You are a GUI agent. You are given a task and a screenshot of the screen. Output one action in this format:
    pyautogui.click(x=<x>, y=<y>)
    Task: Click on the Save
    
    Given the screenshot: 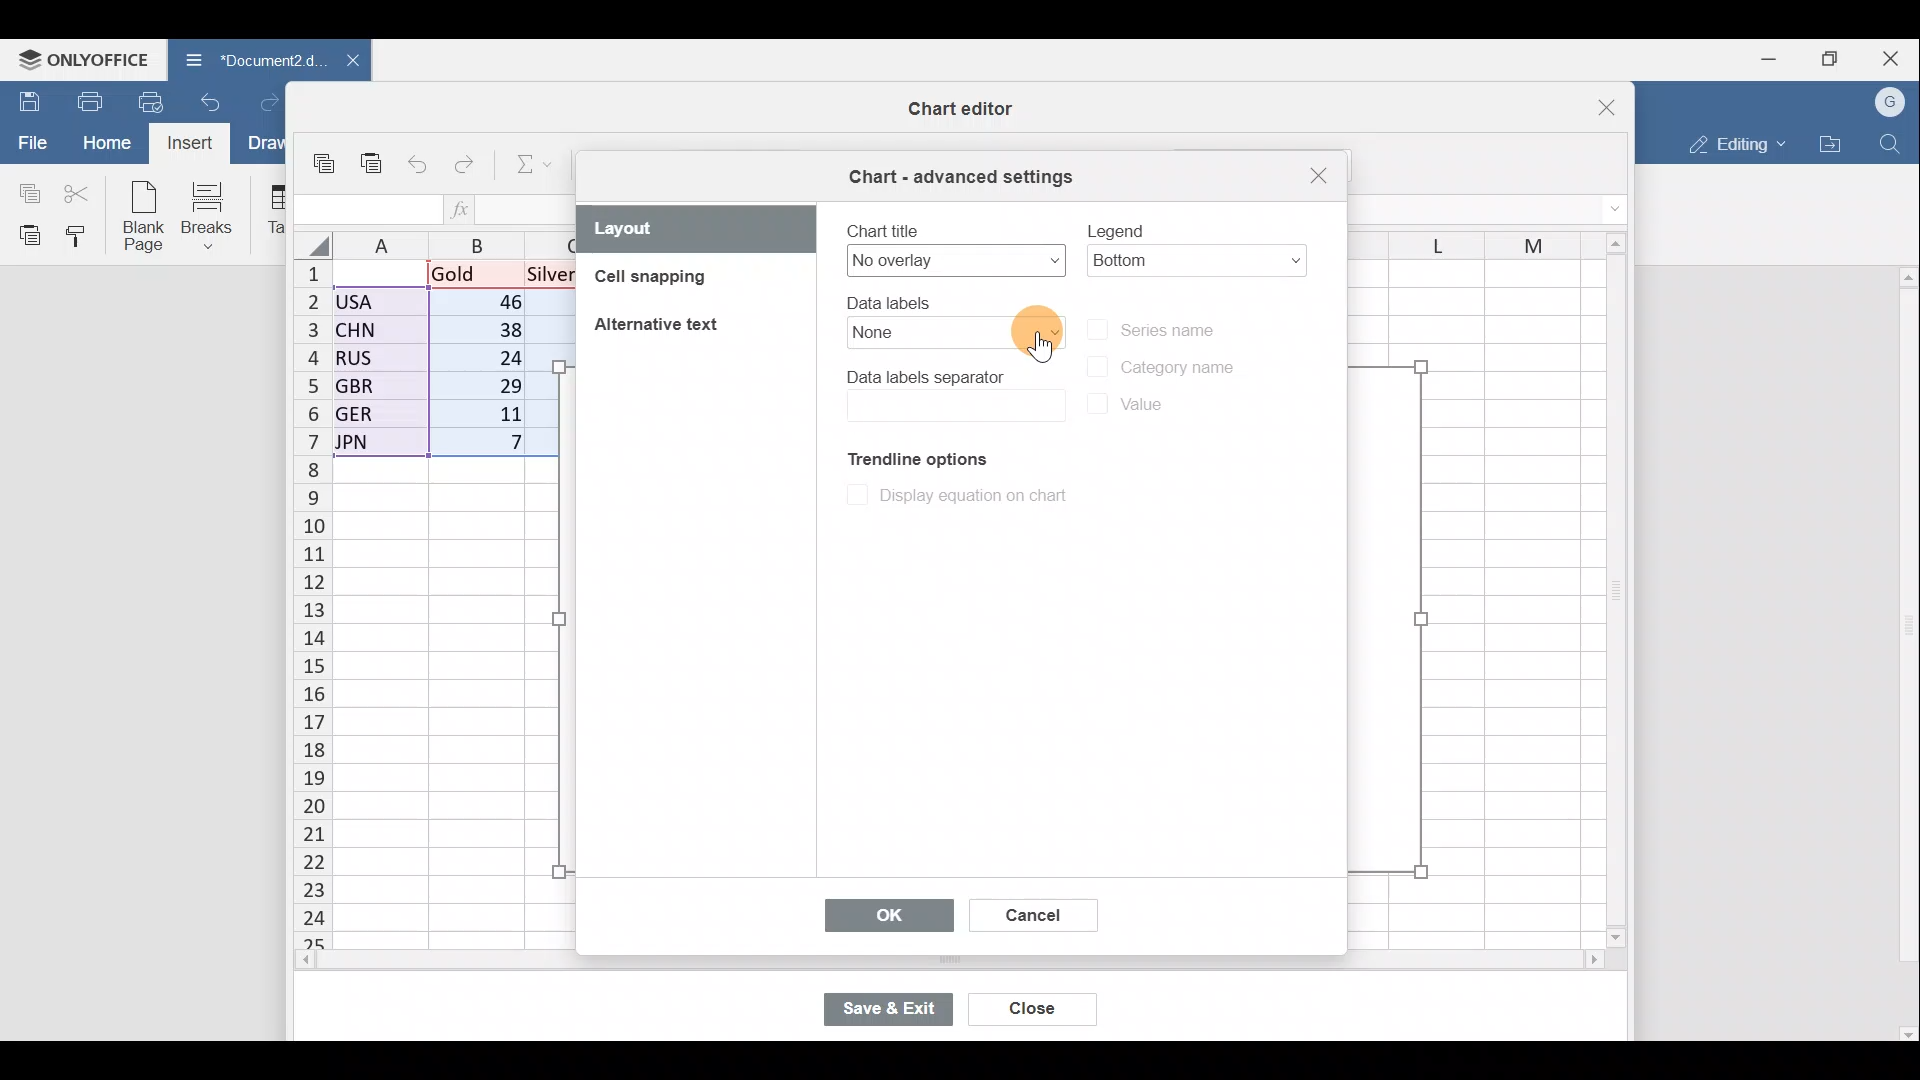 What is the action you would take?
    pyautogui.click(x=25, y=101)
    